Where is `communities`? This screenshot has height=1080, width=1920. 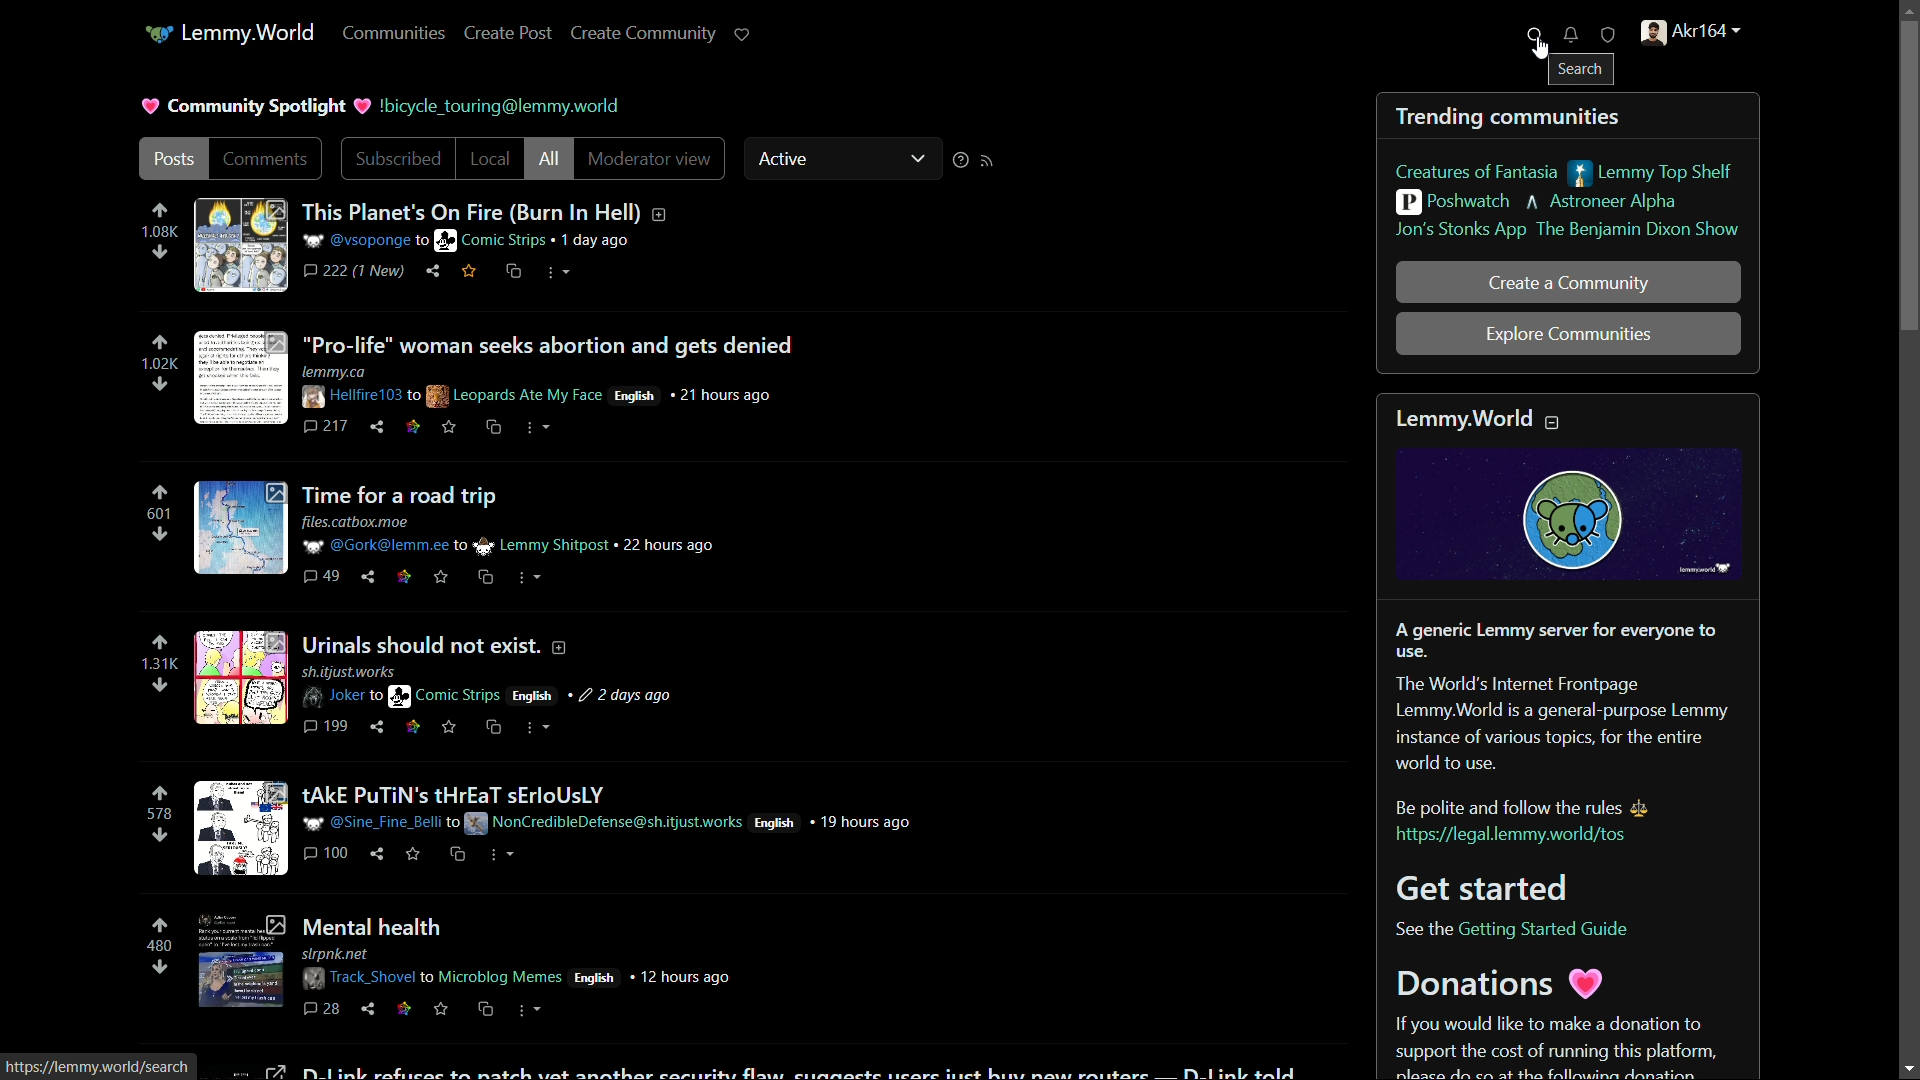 communities is located at coordinates (395, 34).